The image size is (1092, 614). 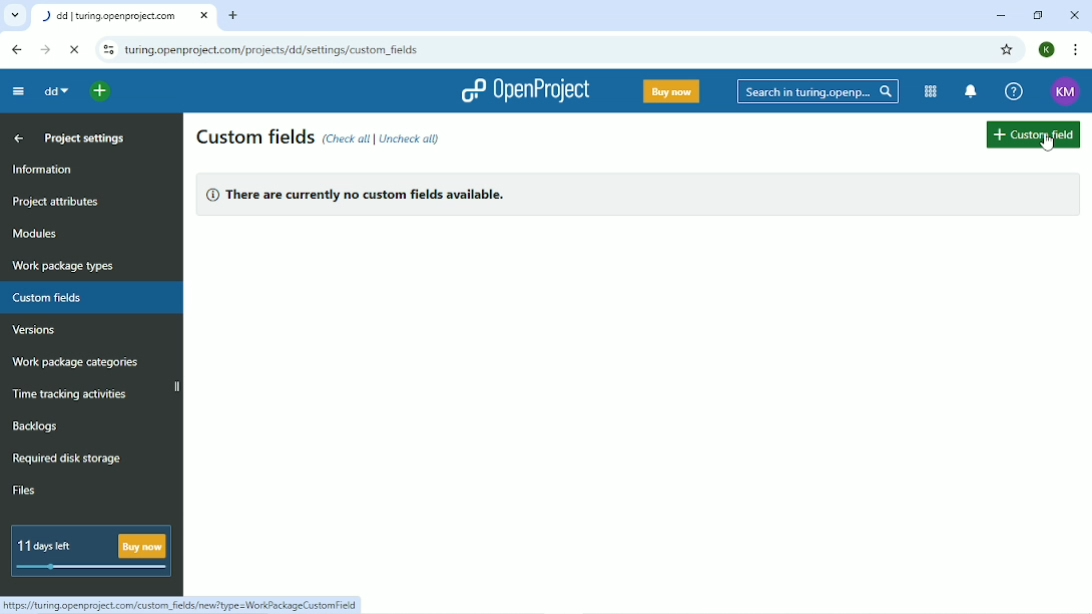 I want to click on To notification center, so click(x=971, y=92).